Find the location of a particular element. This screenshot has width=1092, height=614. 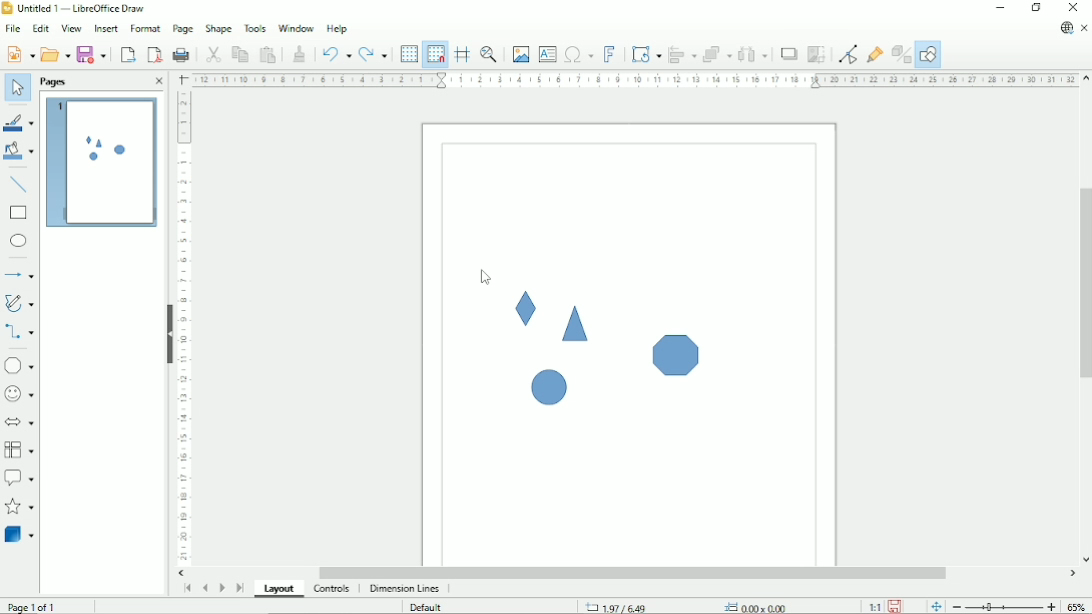

Window is located at coordinates (296, 27).